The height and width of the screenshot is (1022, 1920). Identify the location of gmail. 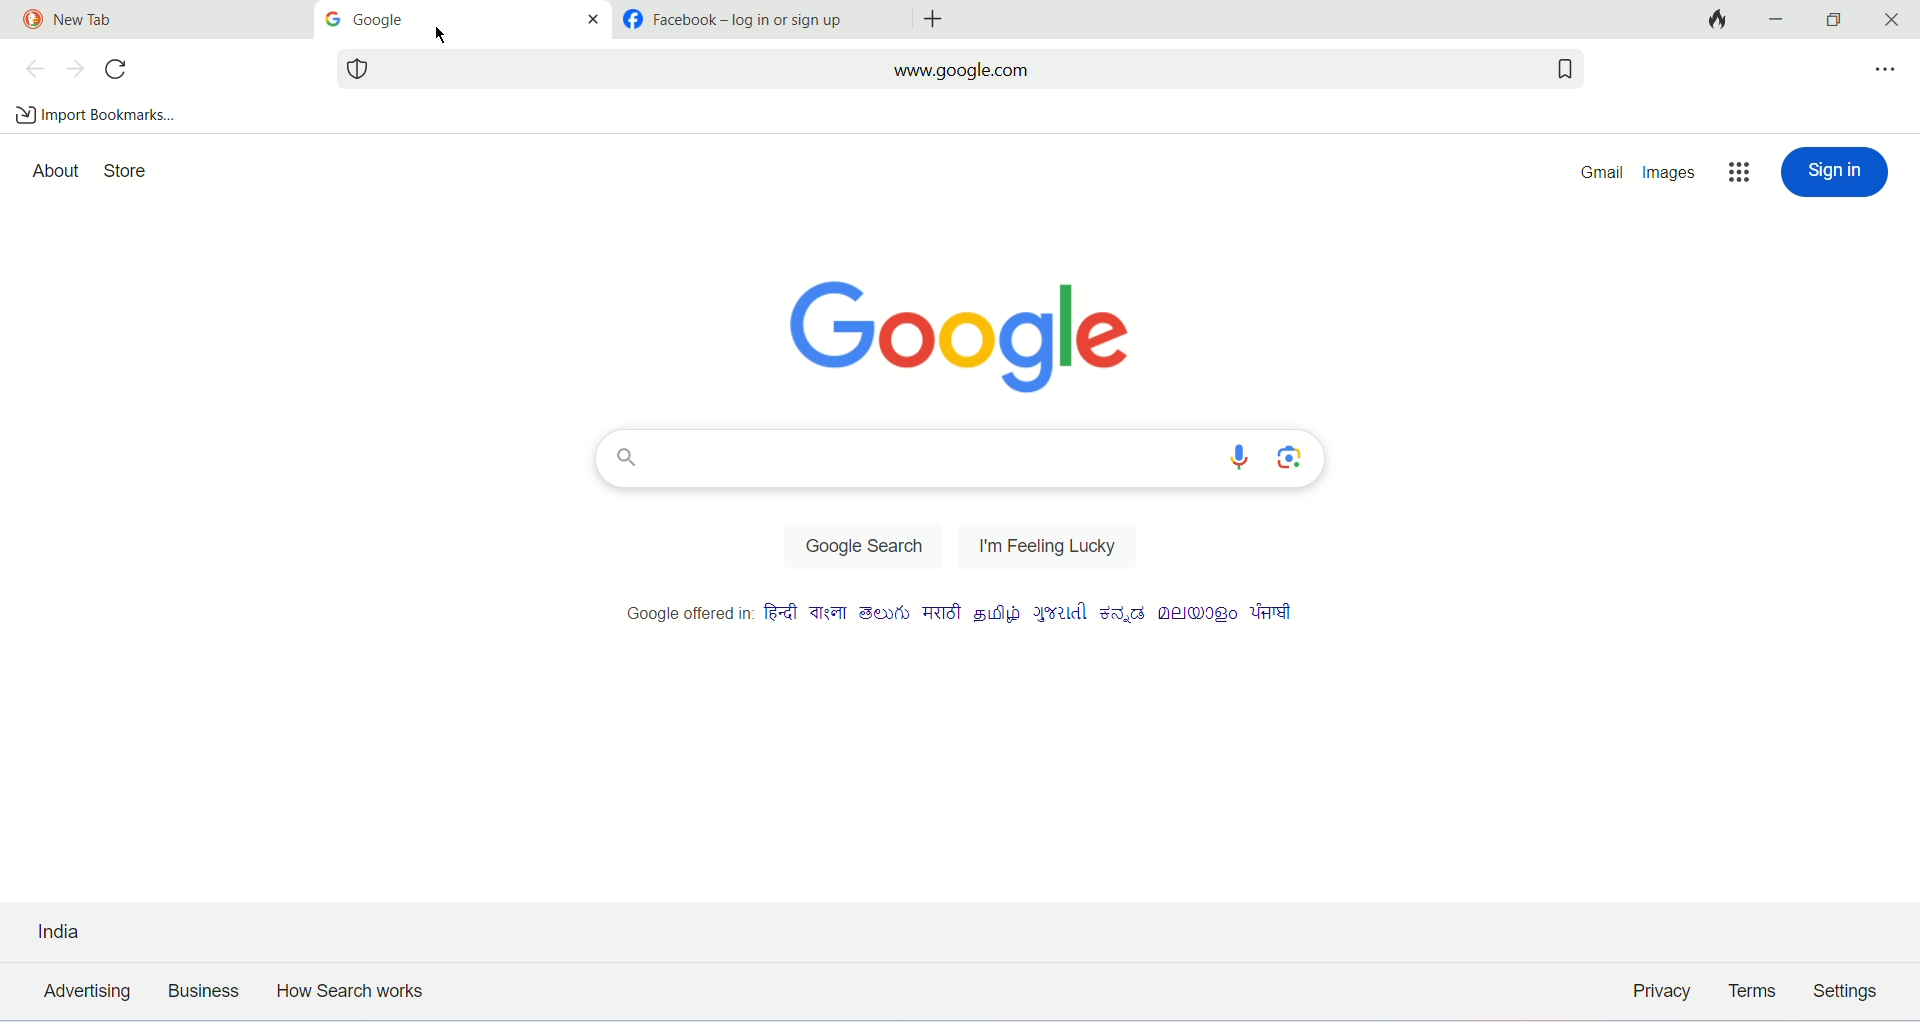
(1606, 172).